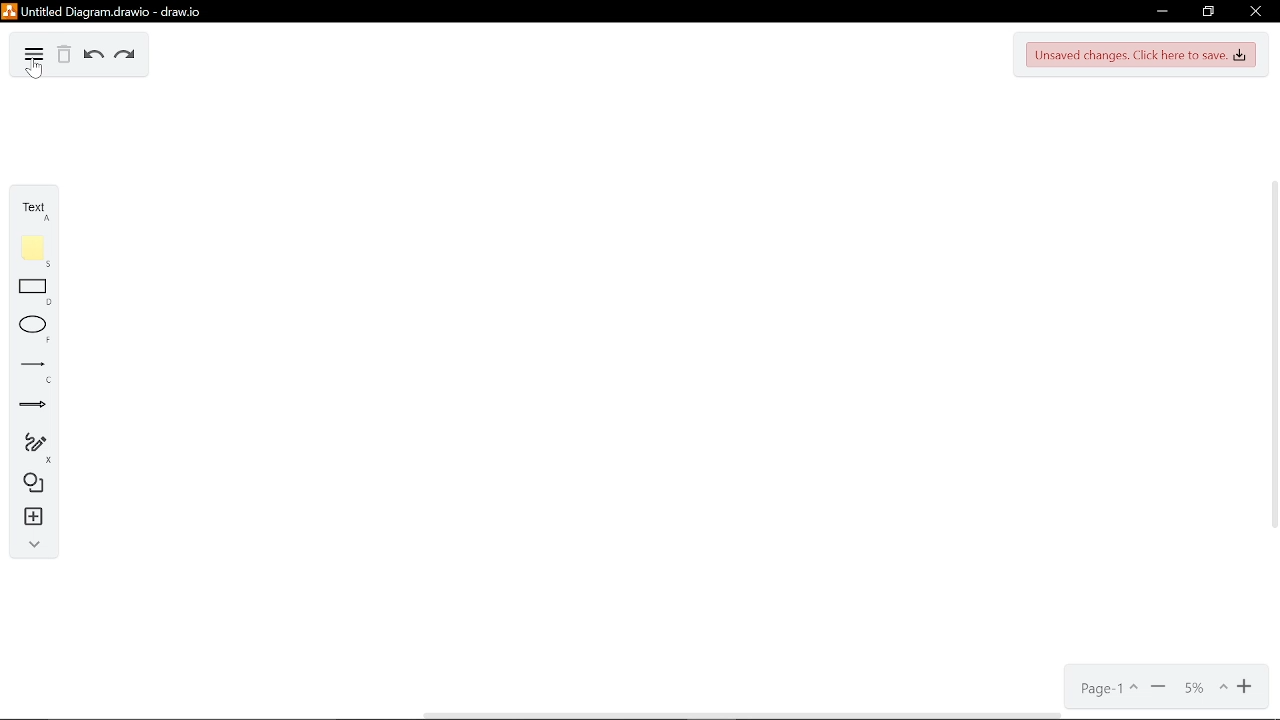  What do you see at coordinates (1272, 360) in the screenshot?
I see `Vertical scrollbar` at bounding box center [1272, 360].